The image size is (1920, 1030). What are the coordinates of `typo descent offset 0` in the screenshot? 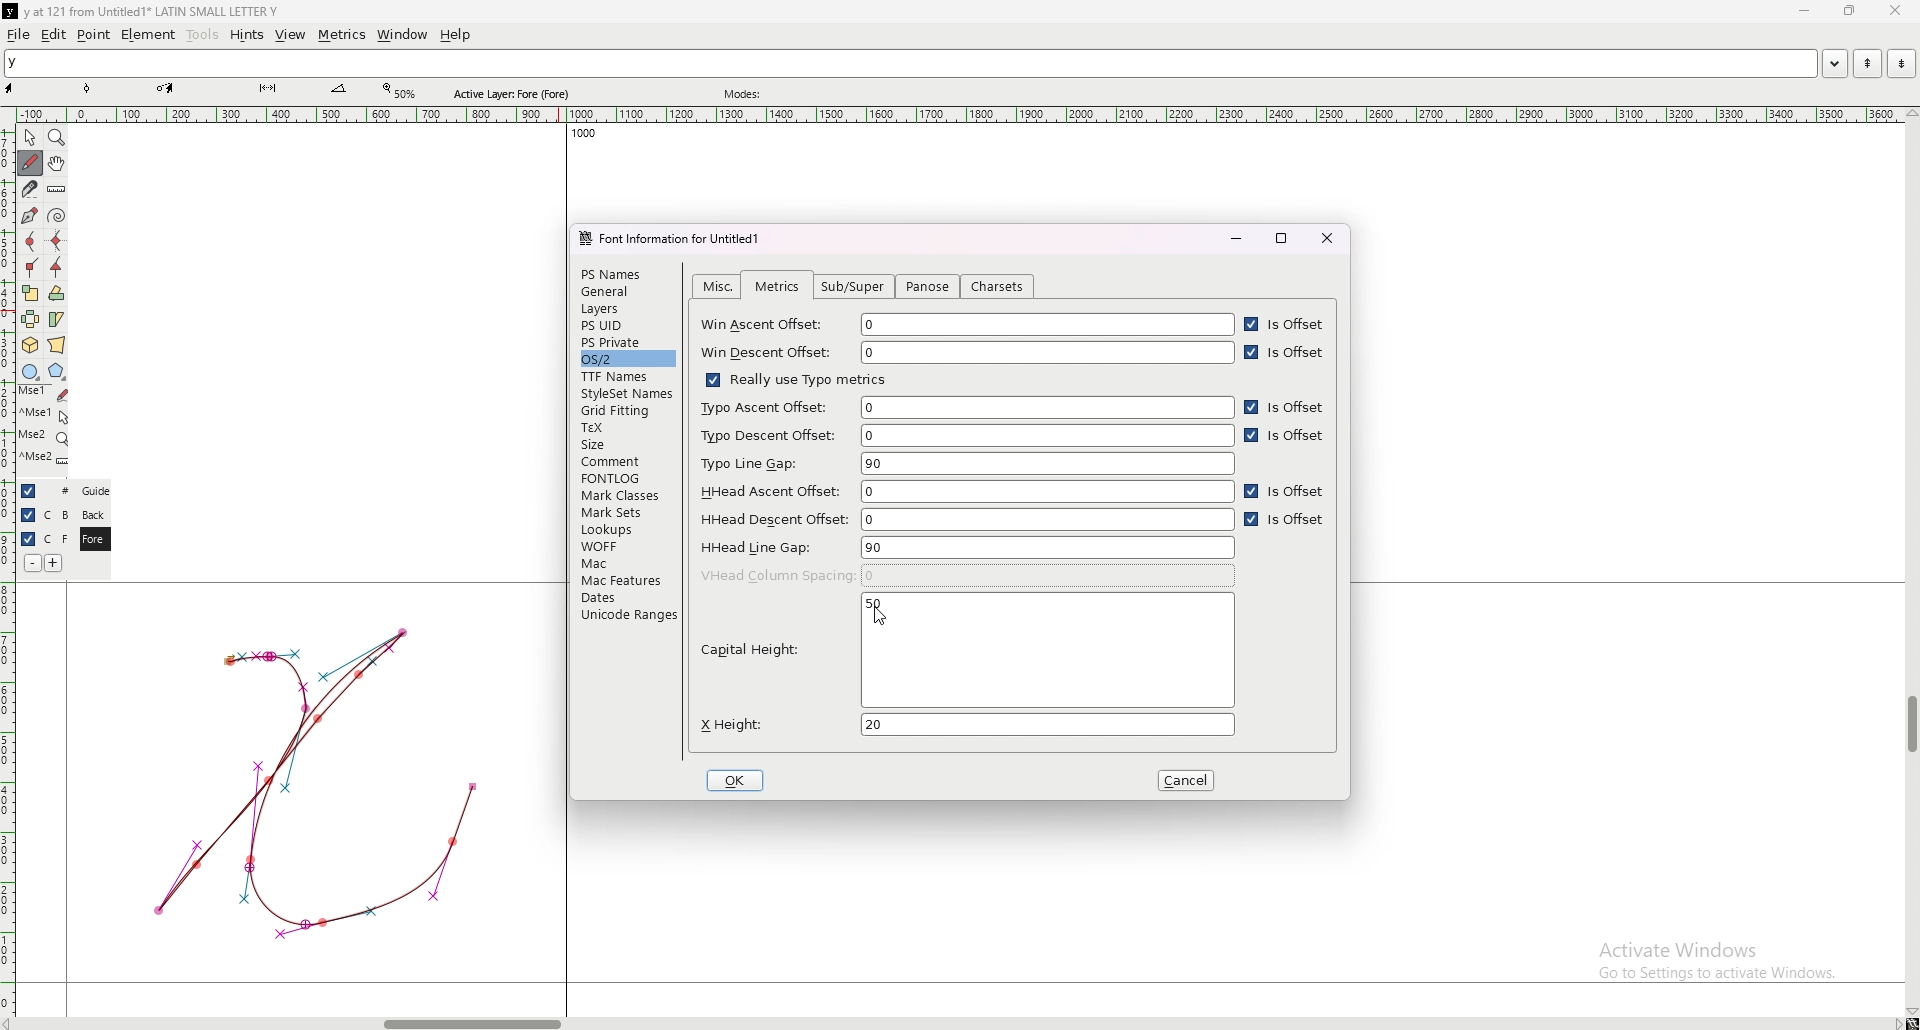 It's located at (965, 436).